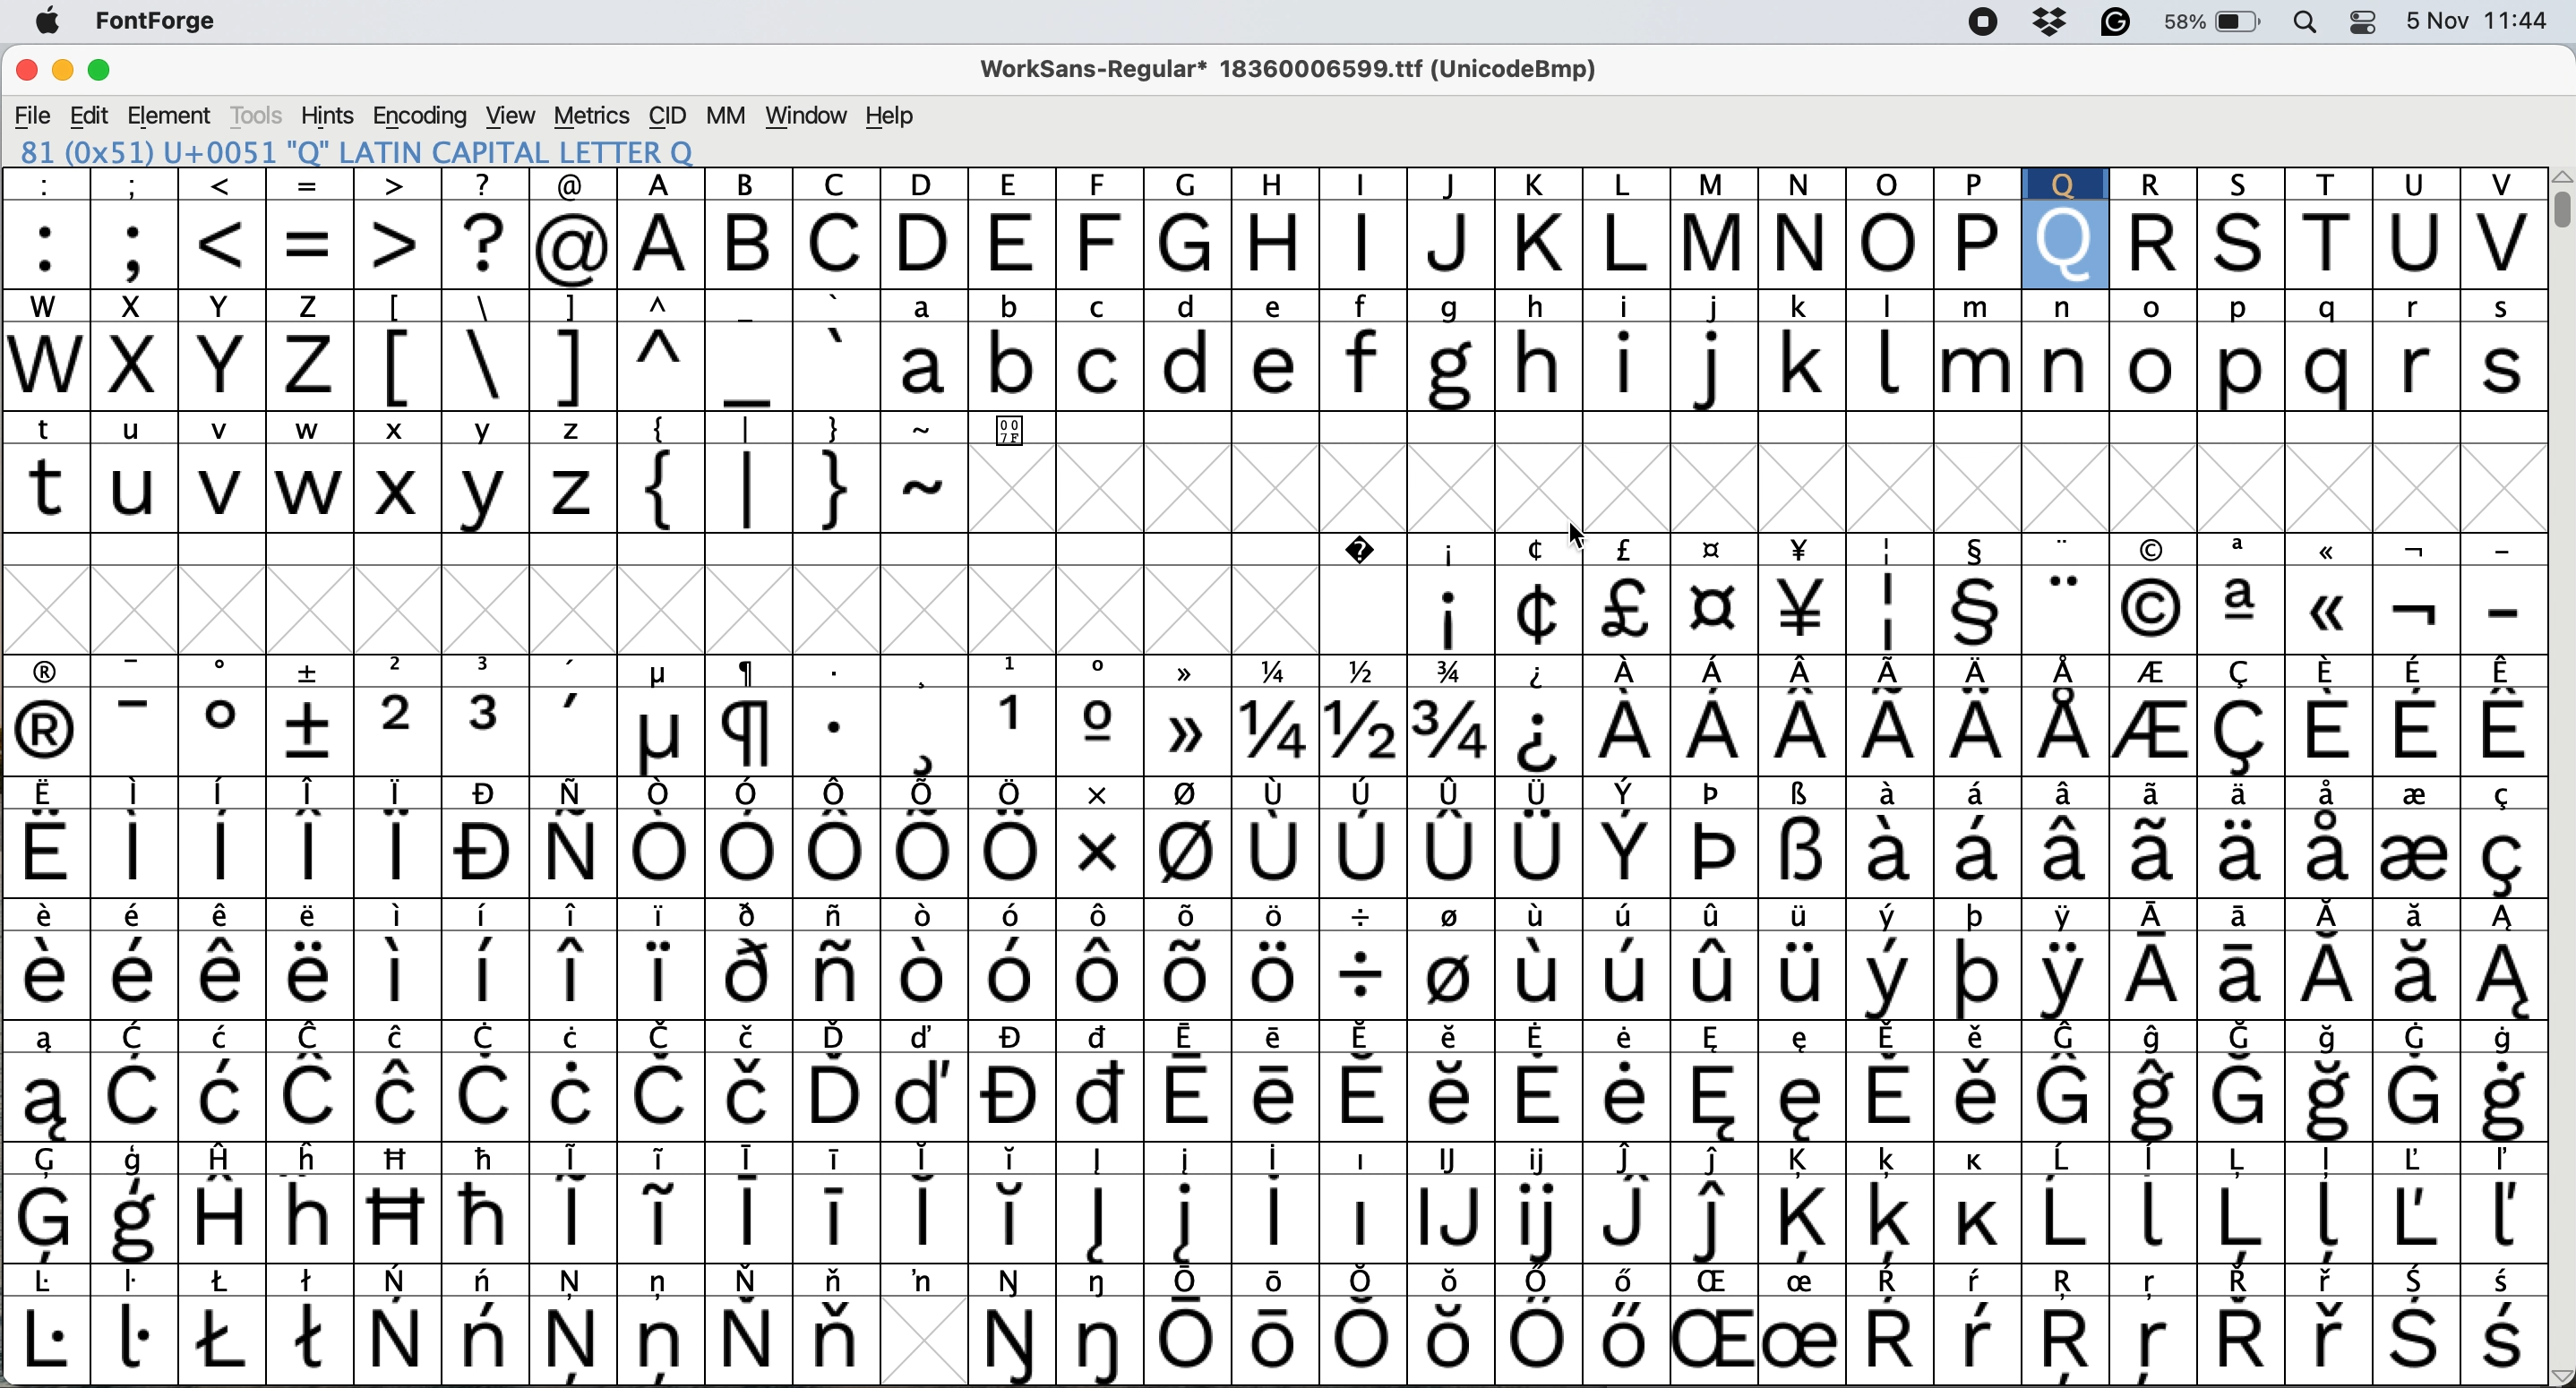 The width and height of the screenshot is (2576, 1388). I want to click on text, so click(1288, 301).